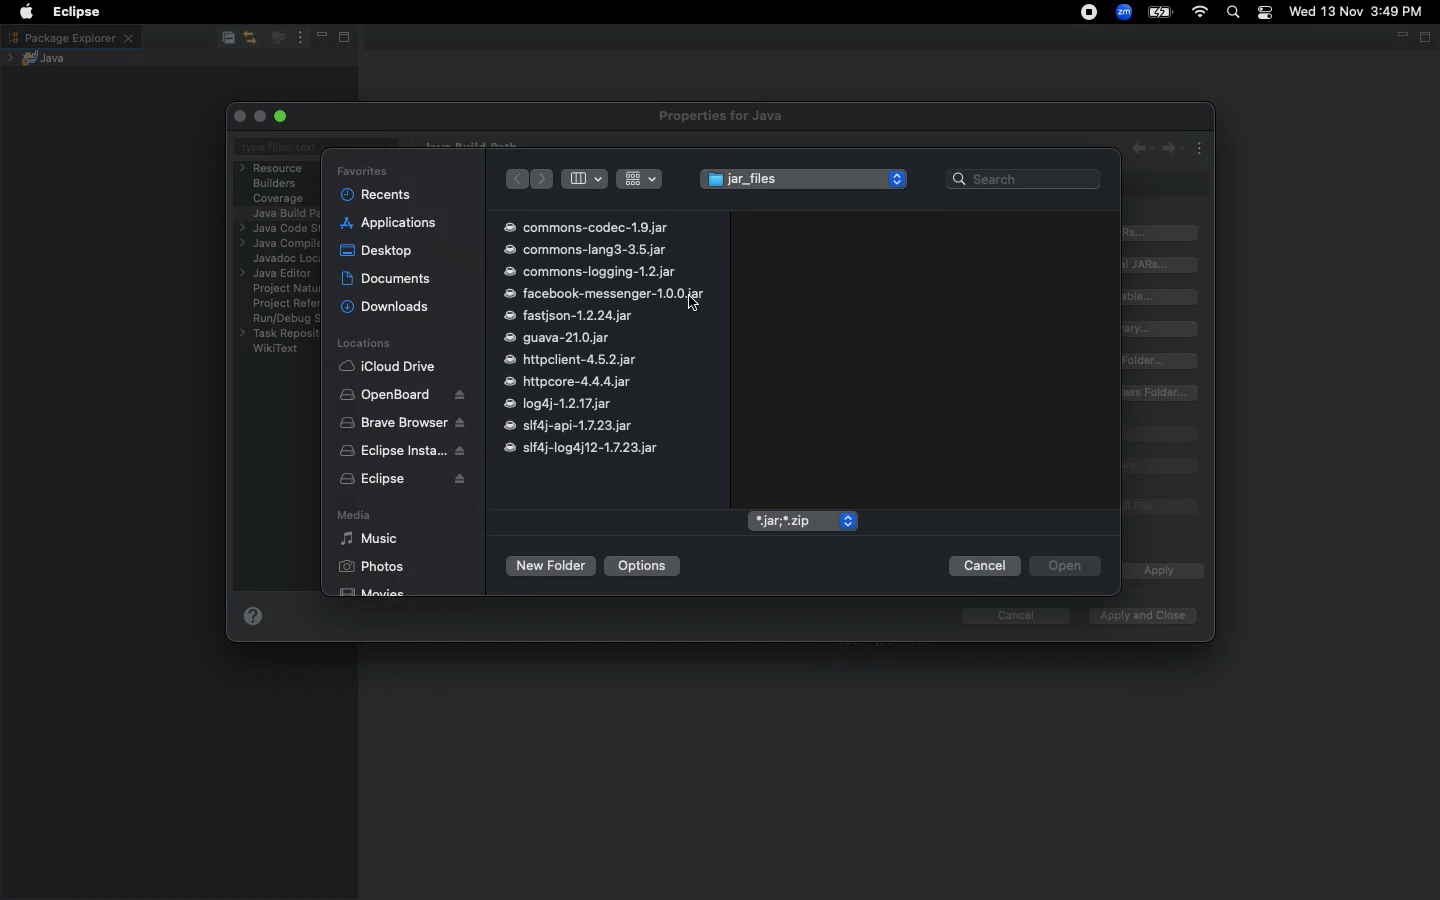  I want to click on Movies, so click(374, 589).